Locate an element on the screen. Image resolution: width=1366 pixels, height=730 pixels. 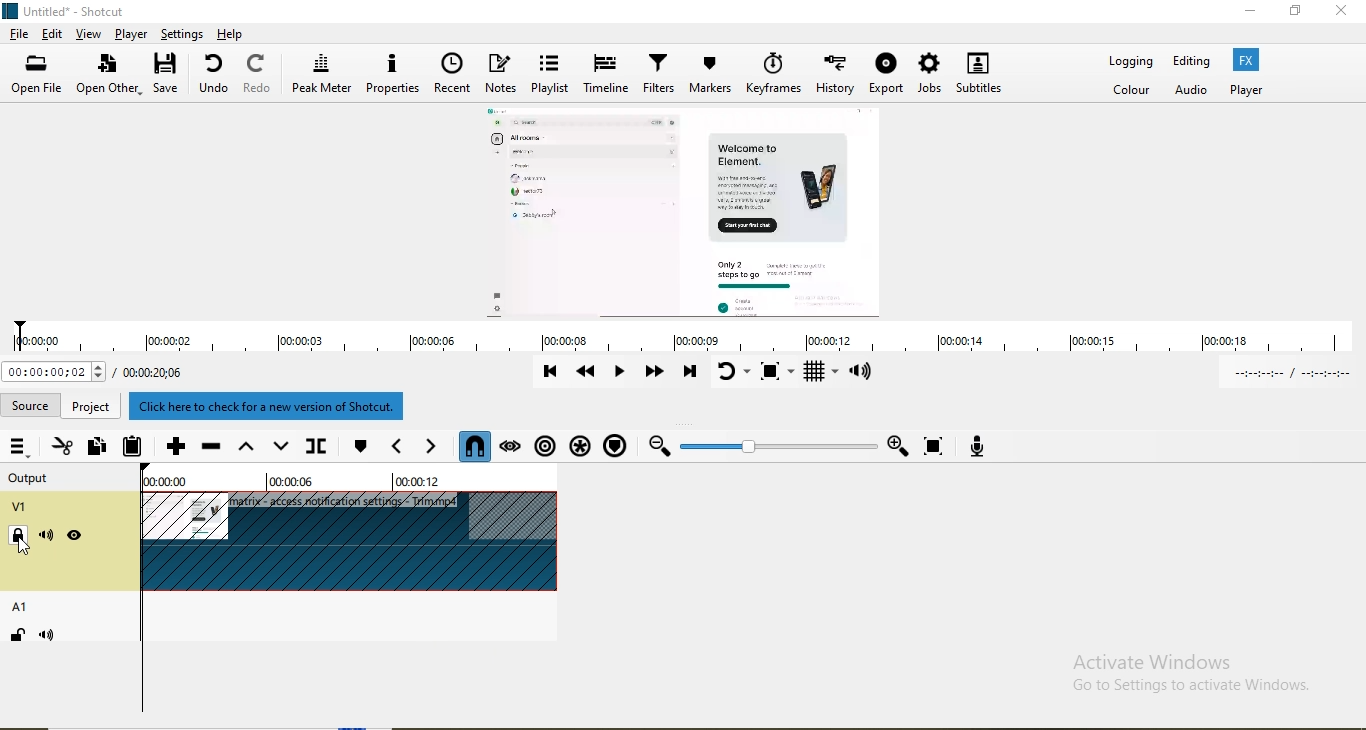
Media view  is located at coordinates (689, 212).